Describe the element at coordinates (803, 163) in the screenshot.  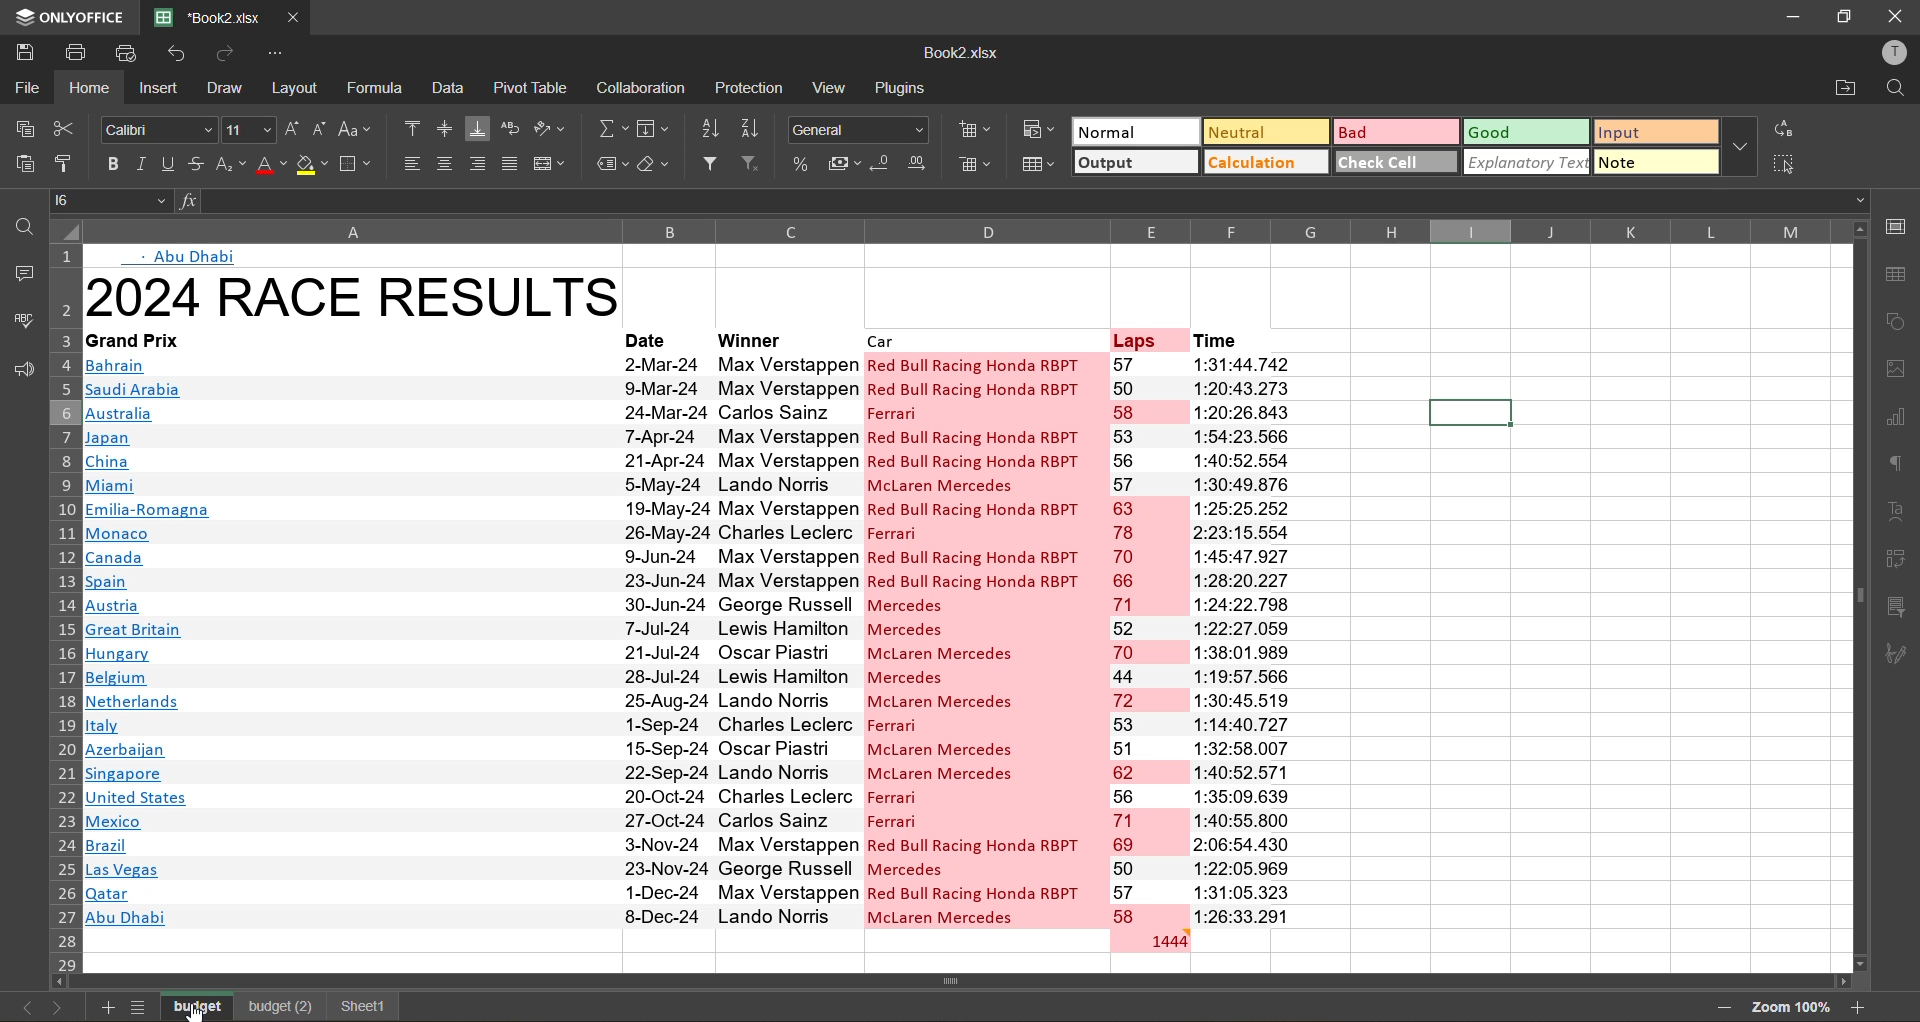
I see `percent` at that location.